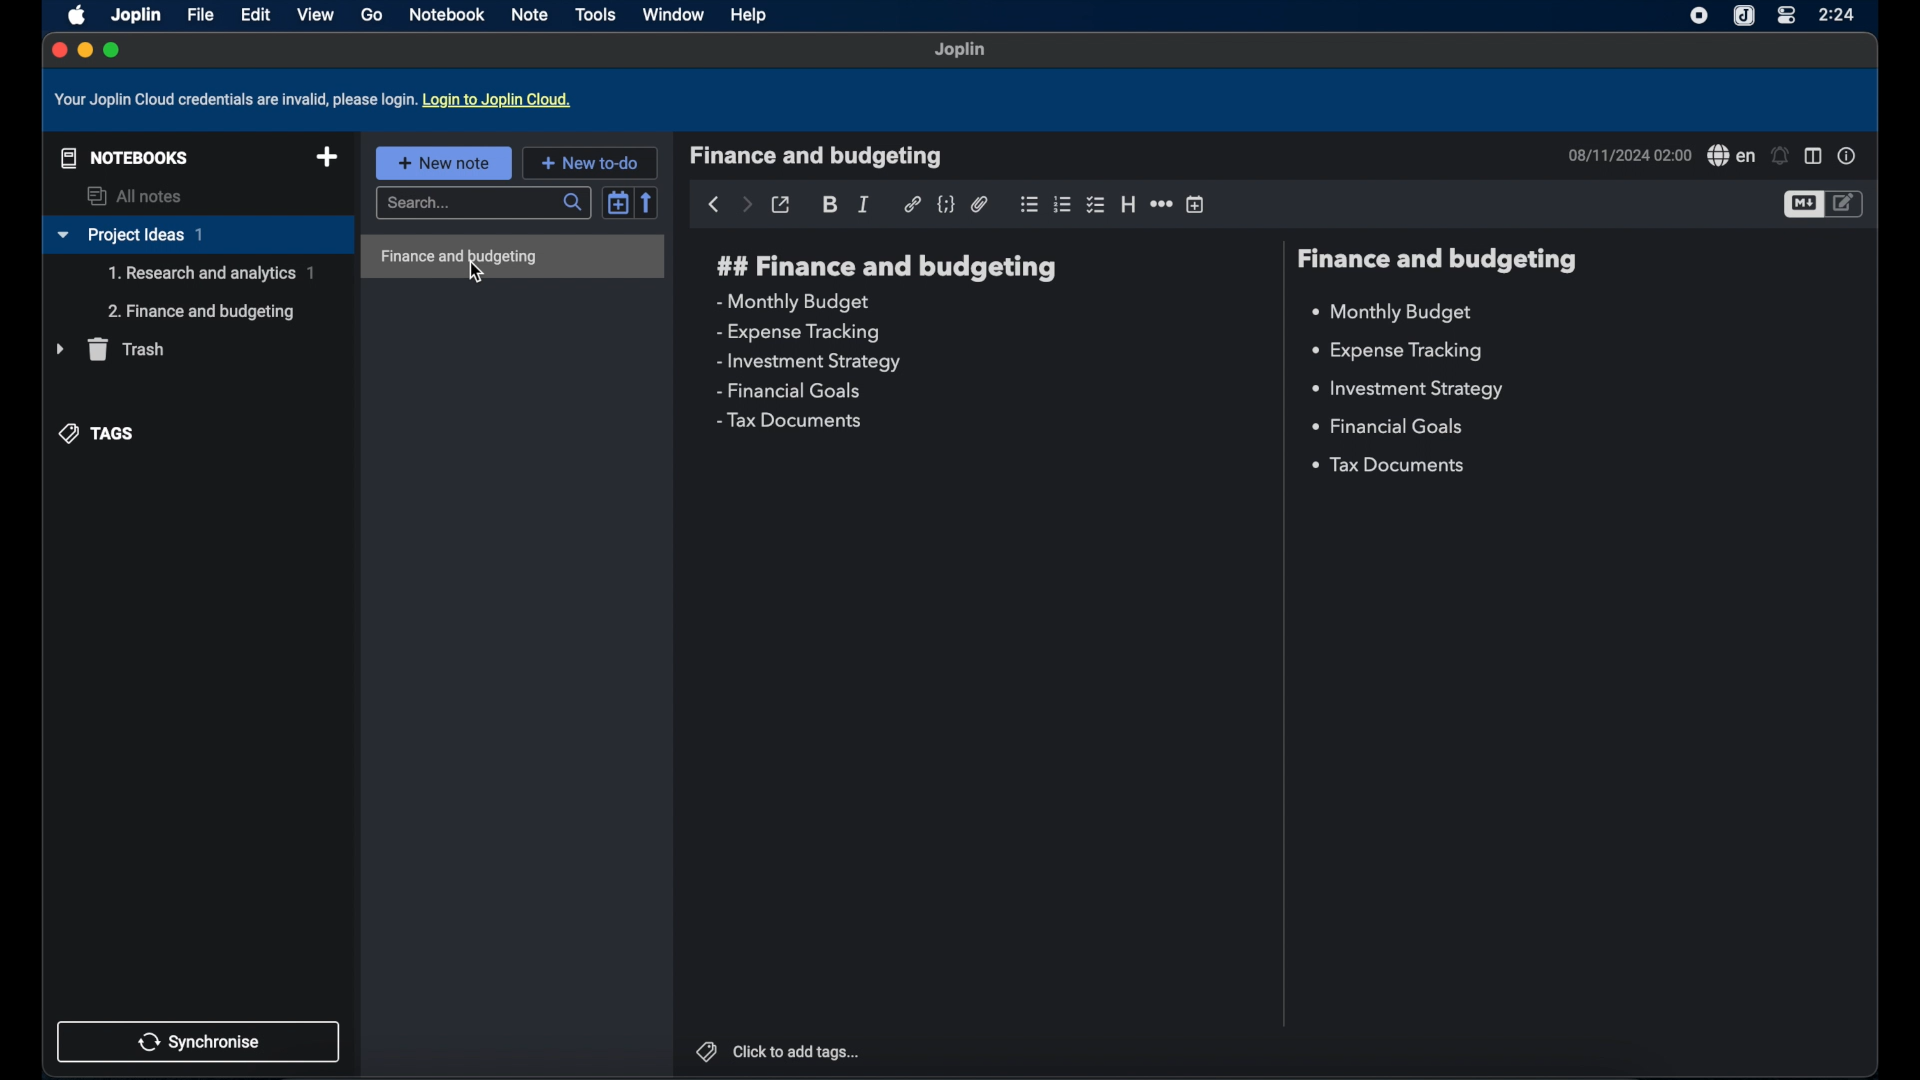 The height and width of the screenshot is (1080, 1920). What do you see at coordinates (315, 14) in the screenshot?
I see `view` at bounding box center [315, 14].